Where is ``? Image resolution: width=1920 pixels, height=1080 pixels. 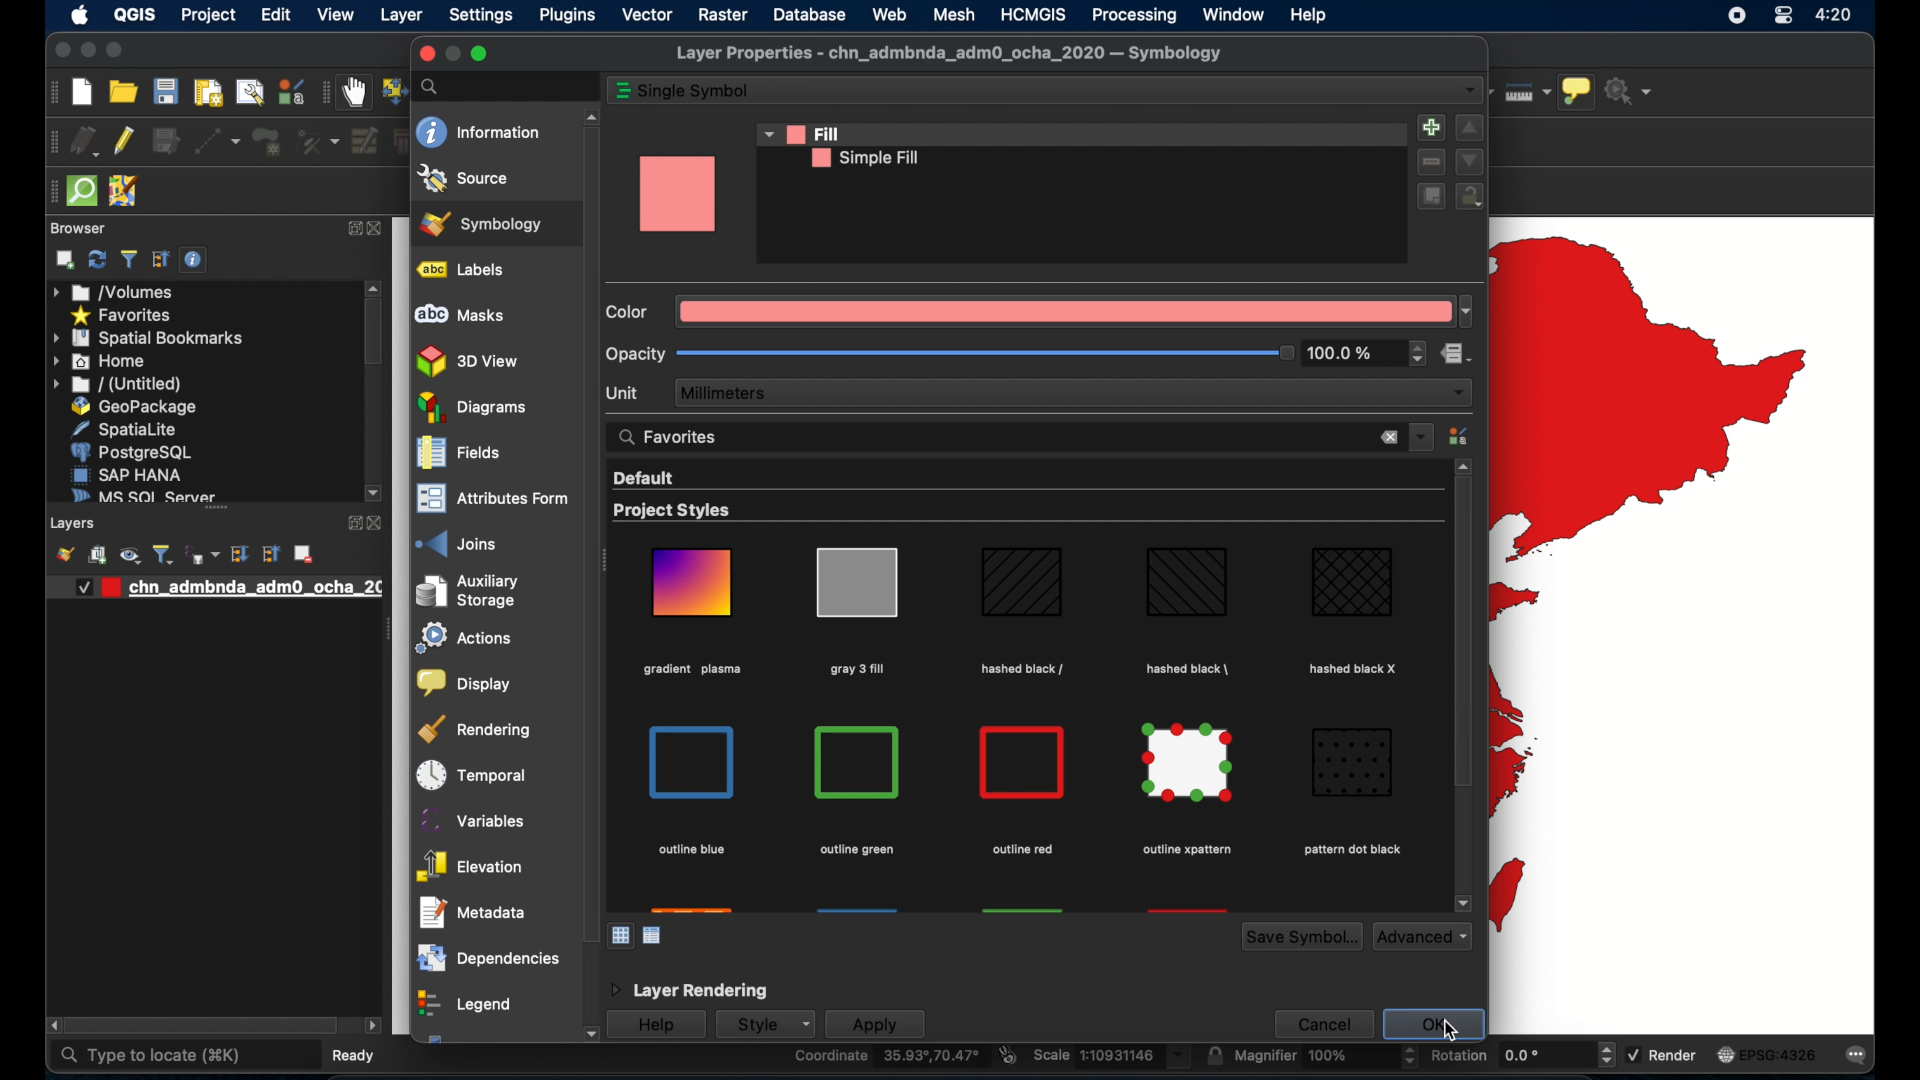
 is located at coordinates (860, 762).